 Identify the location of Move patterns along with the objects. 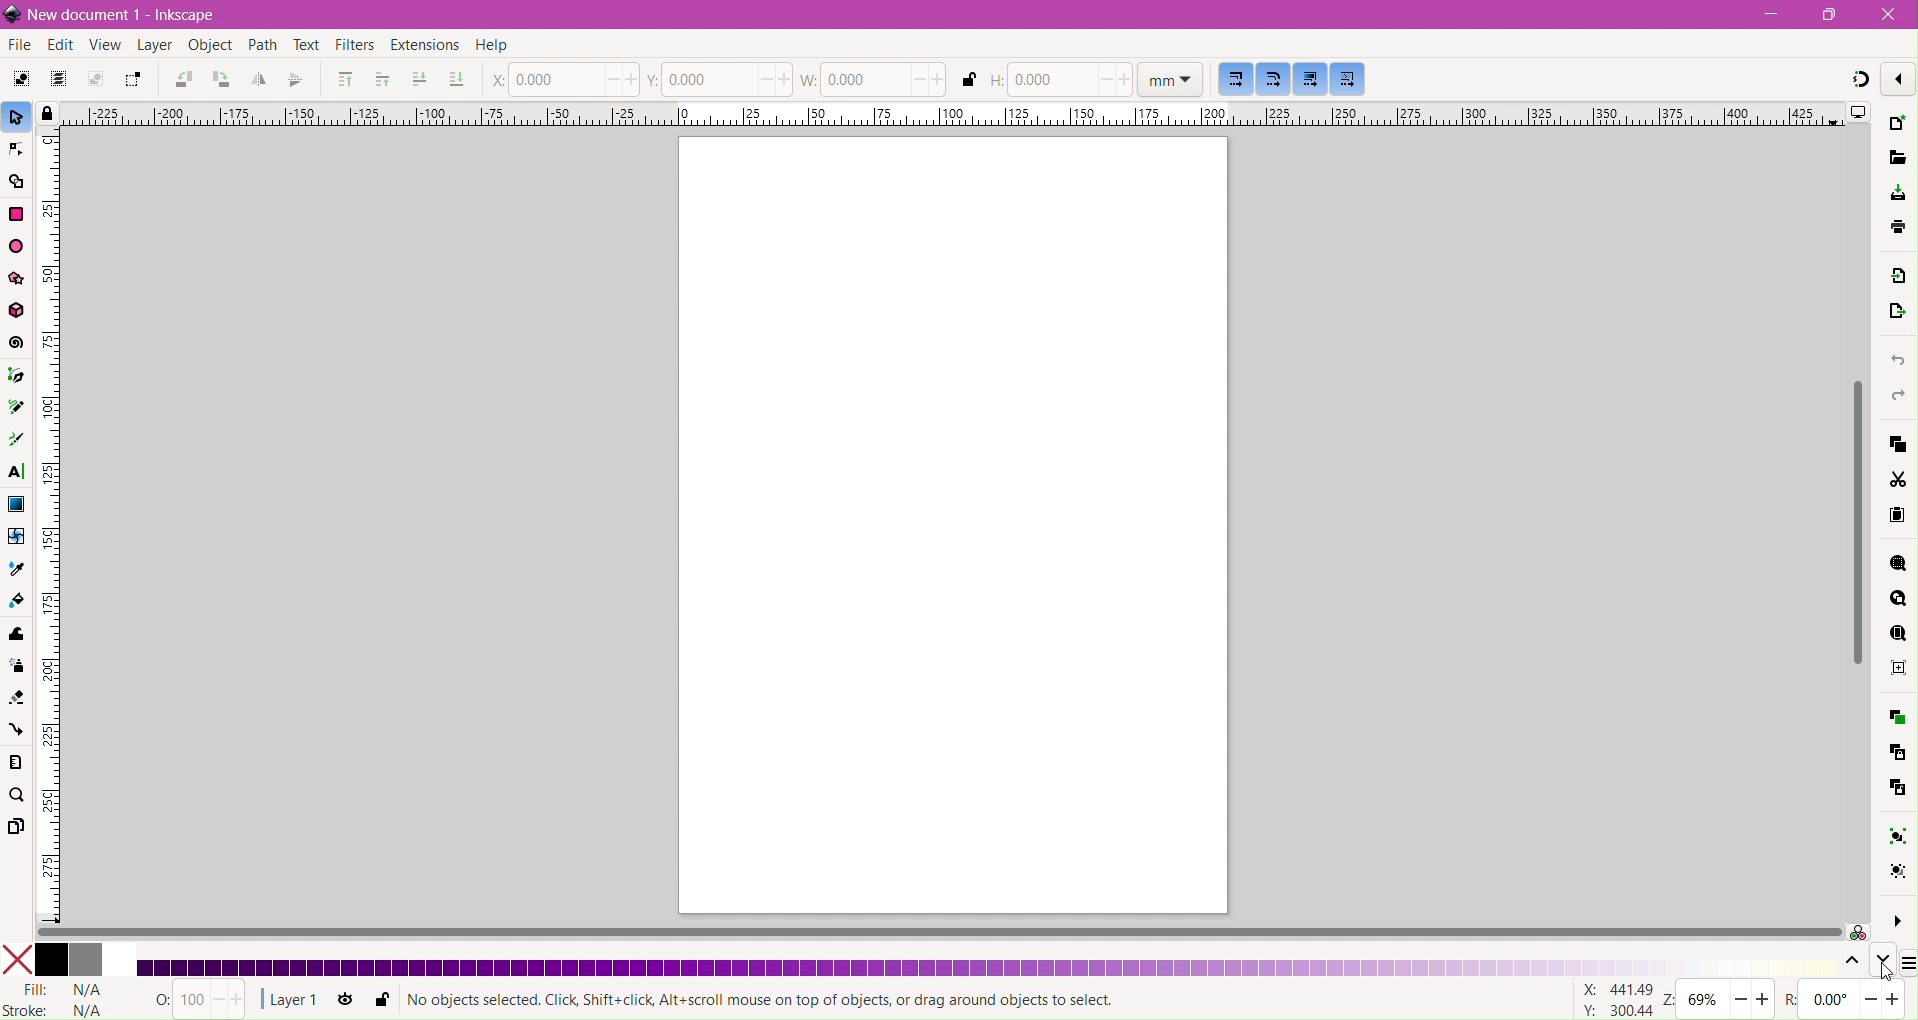
(1348, 80).